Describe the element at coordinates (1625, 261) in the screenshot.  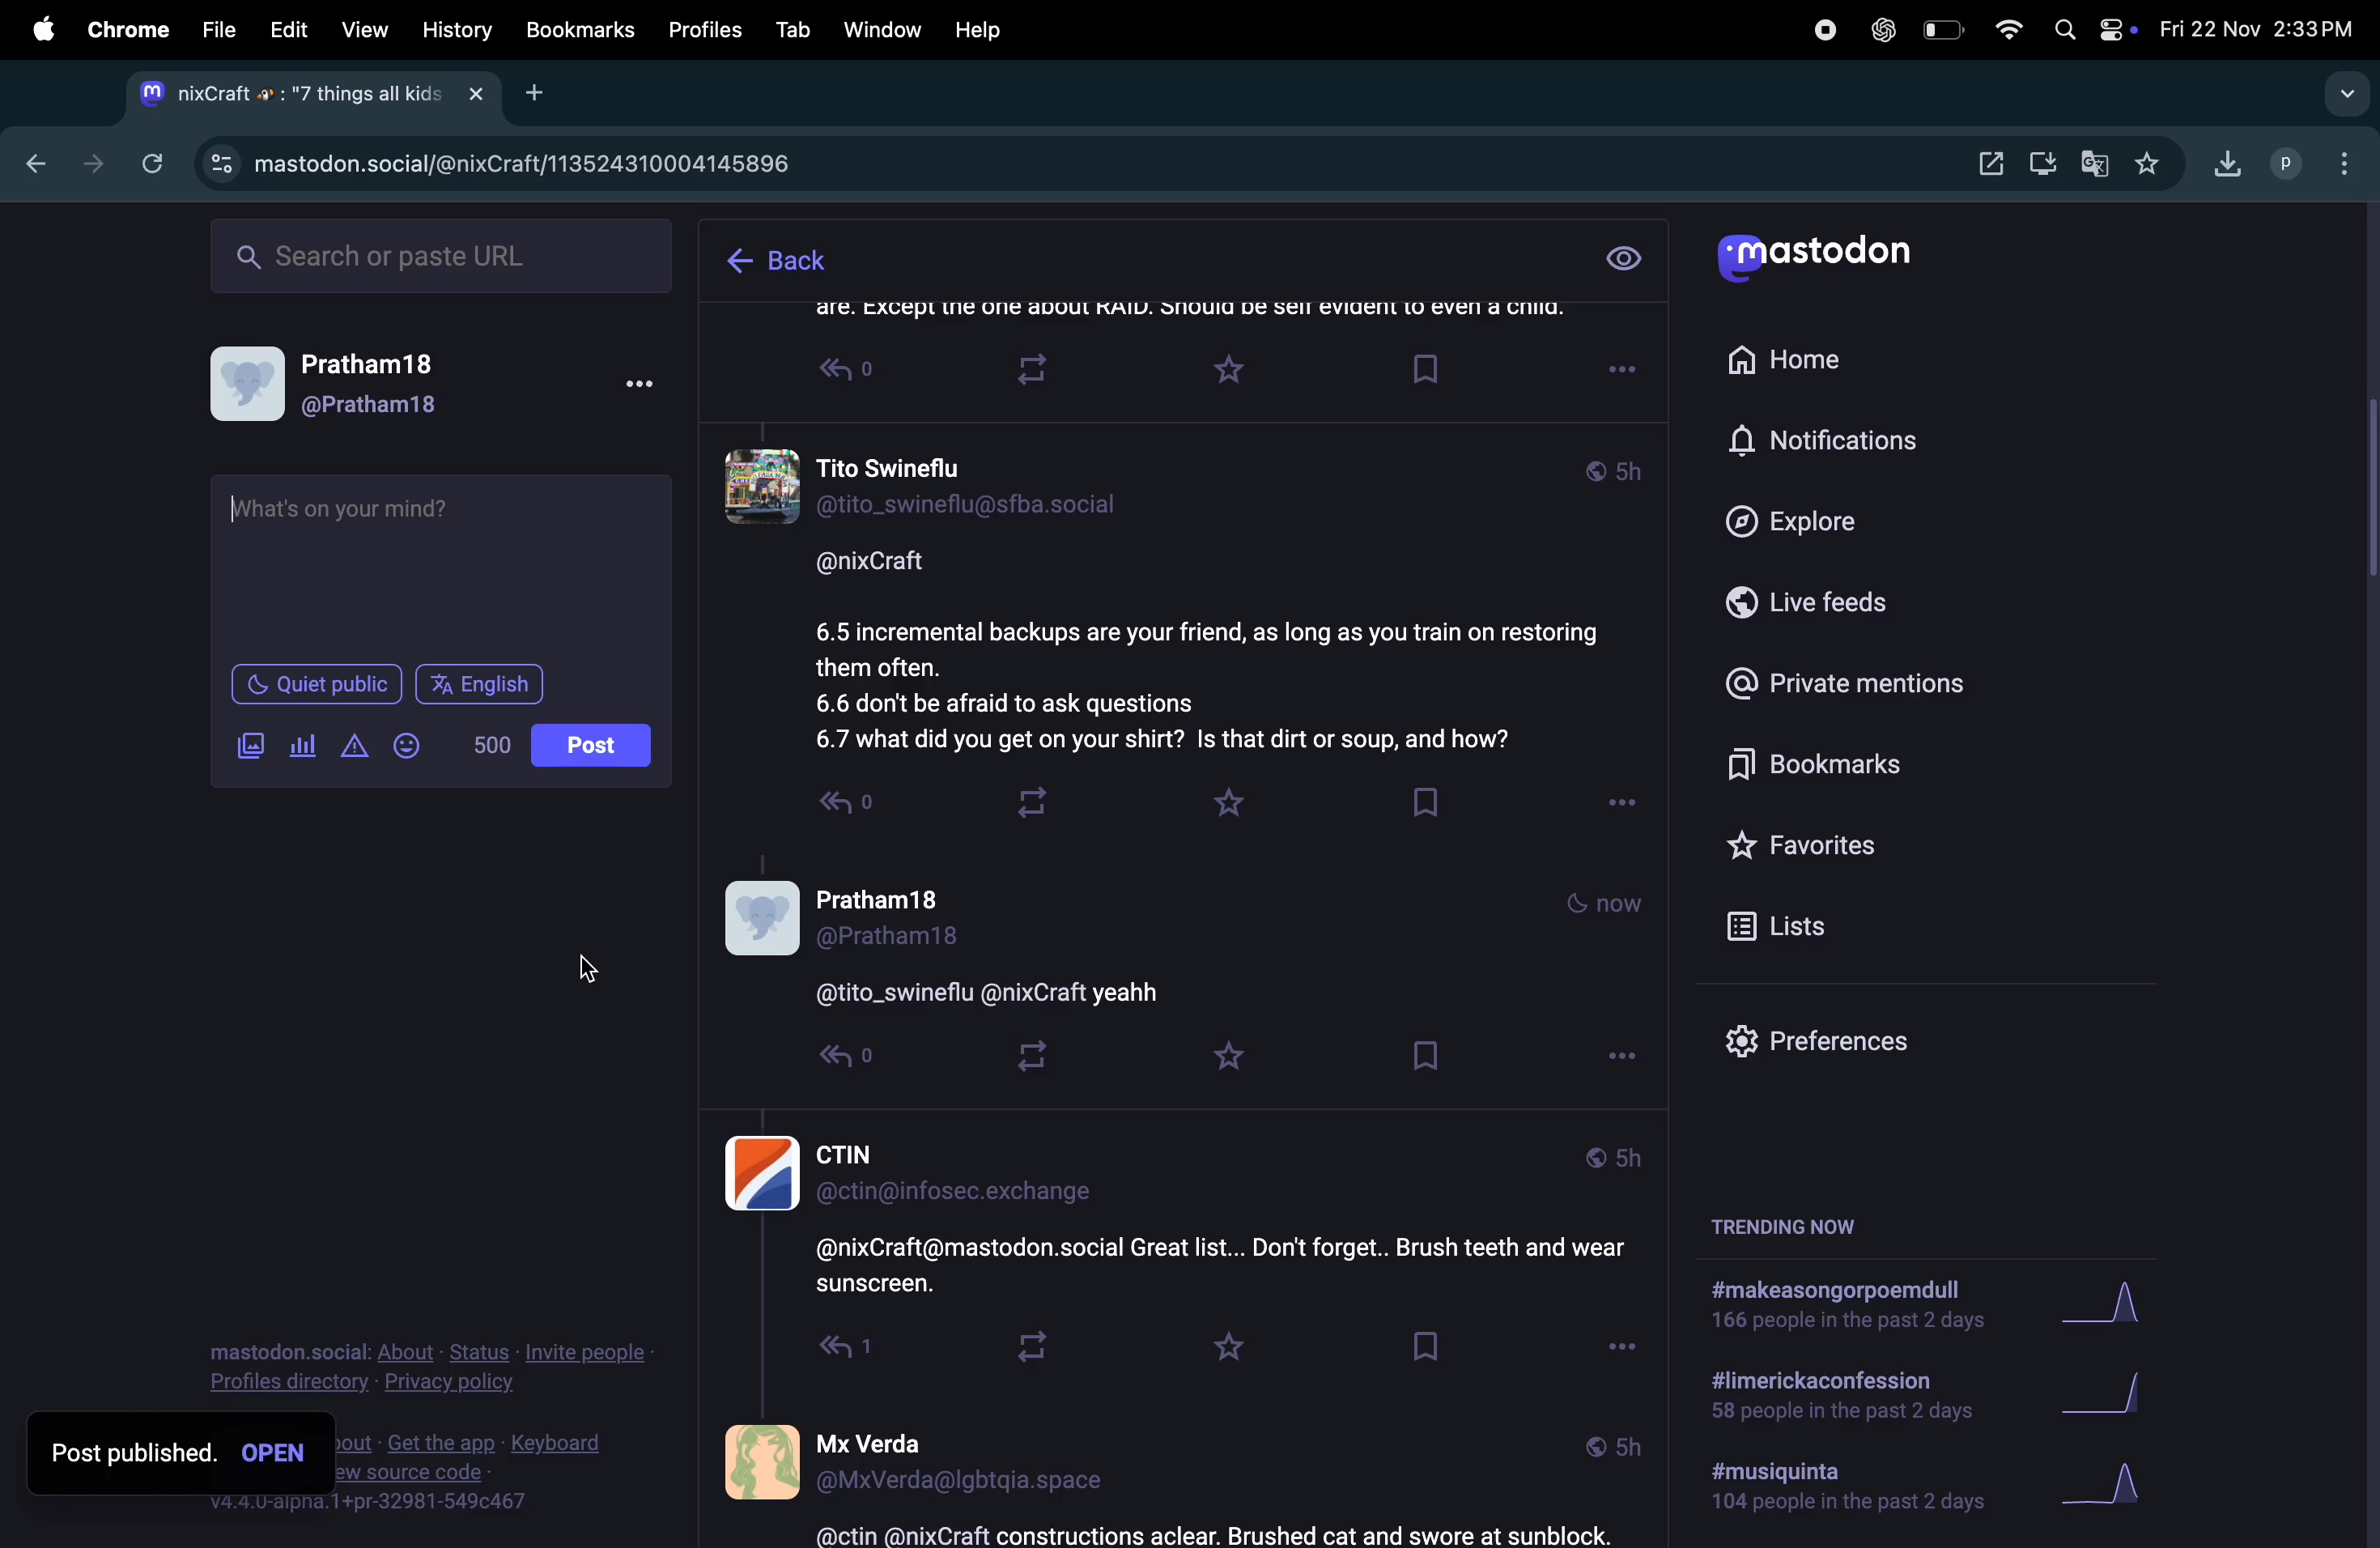
I see `view` at that location.